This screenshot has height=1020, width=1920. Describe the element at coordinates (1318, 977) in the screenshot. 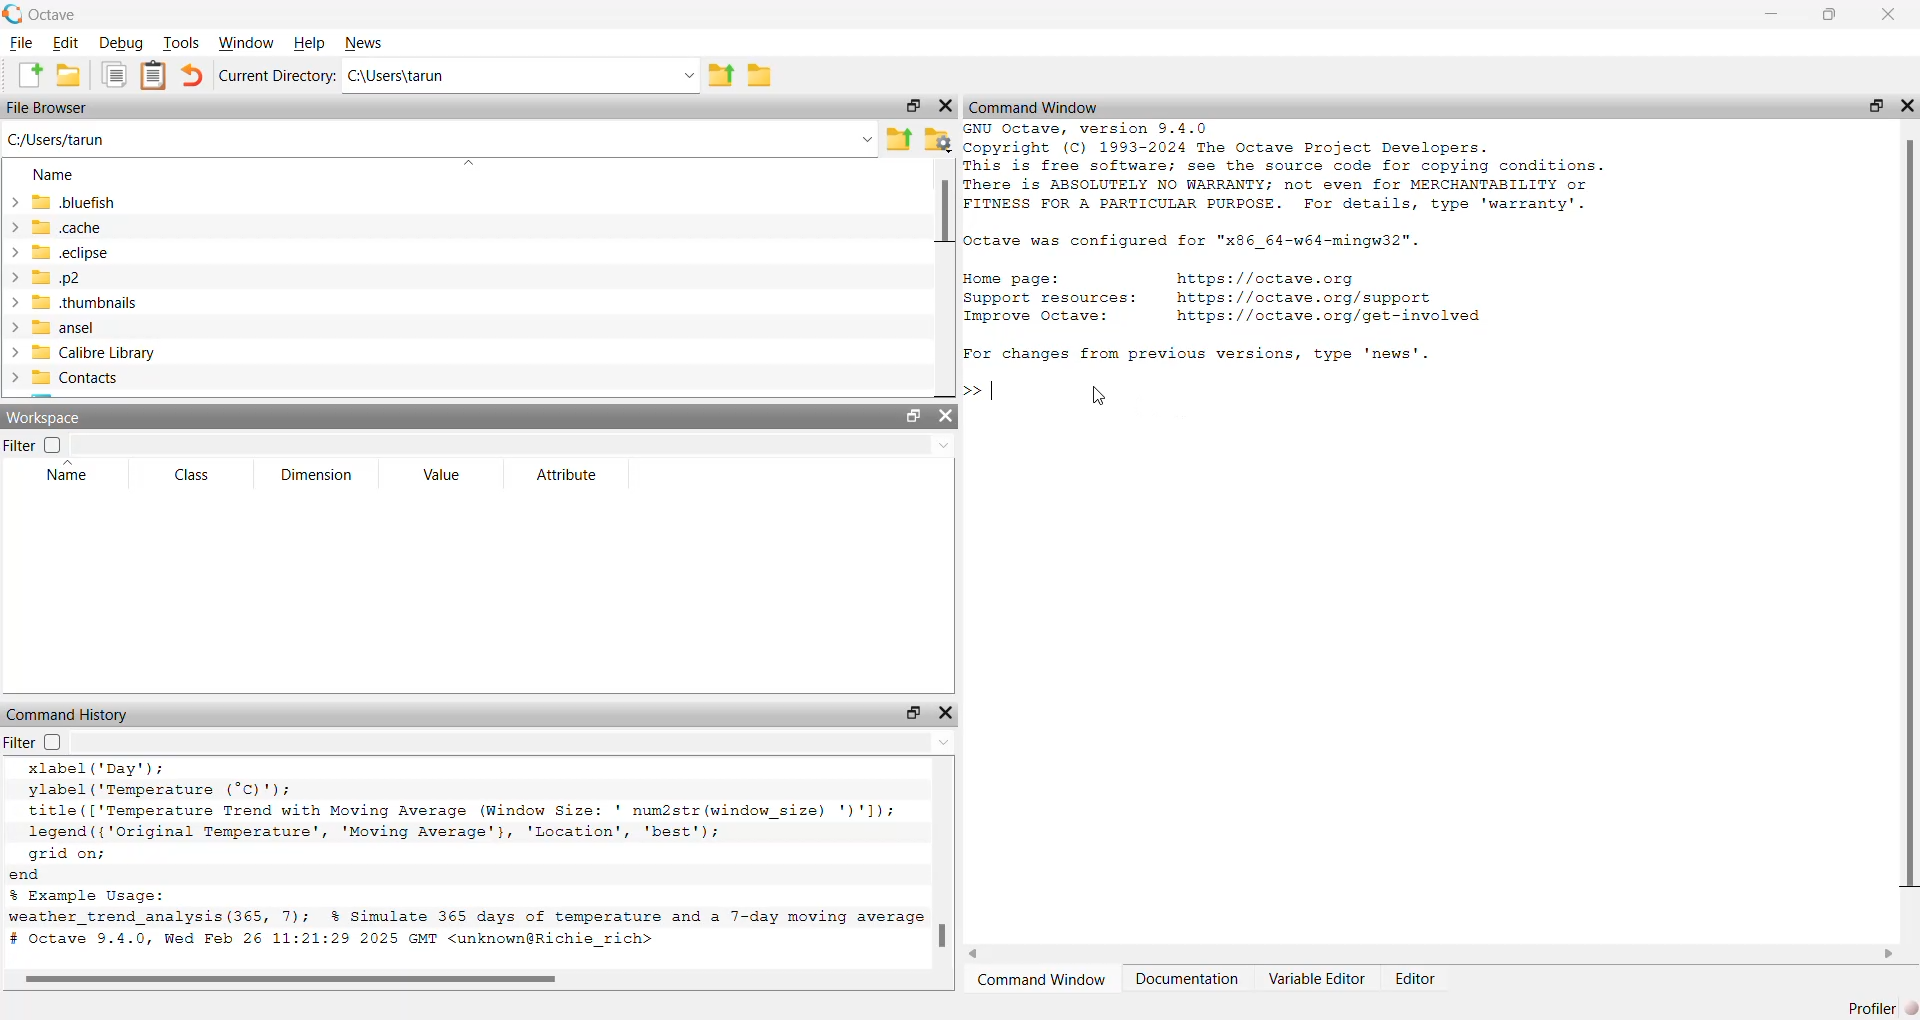

I see `Variable Editor` at that location.